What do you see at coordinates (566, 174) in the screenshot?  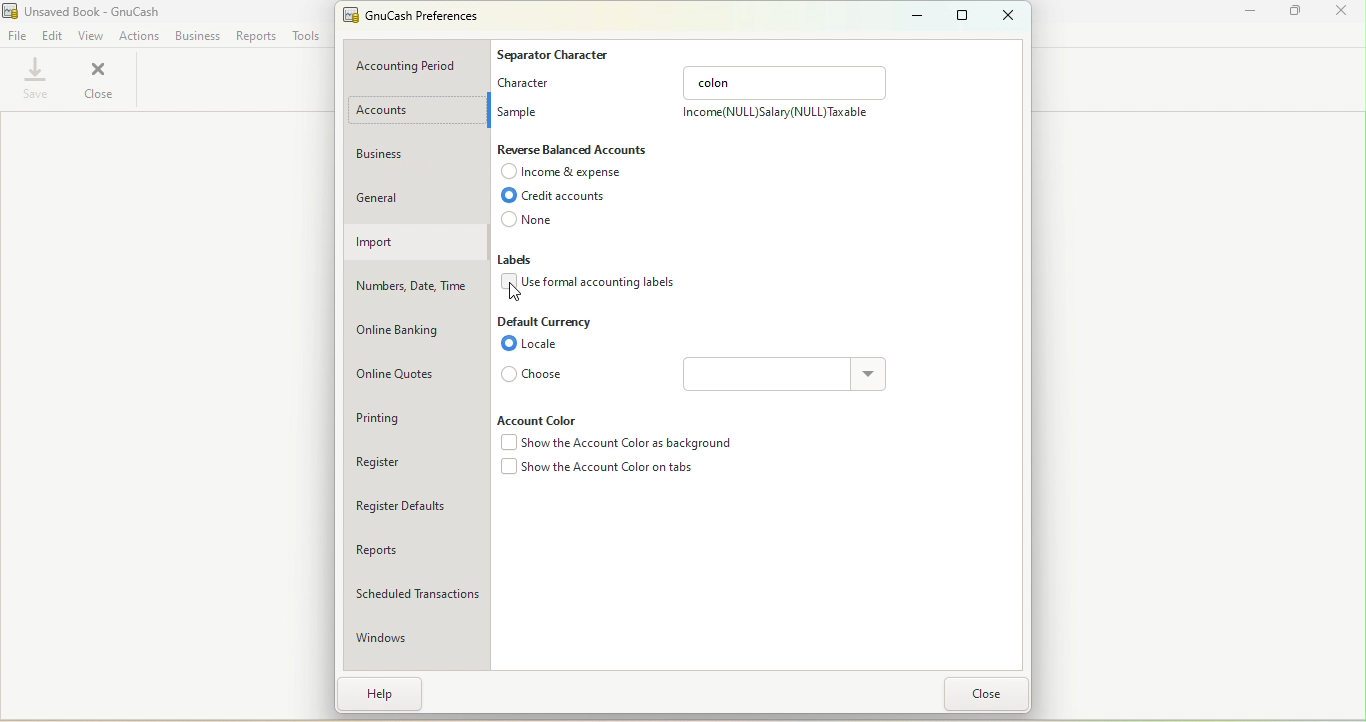 I see `Income and expense` at bounding box center [566, 174].